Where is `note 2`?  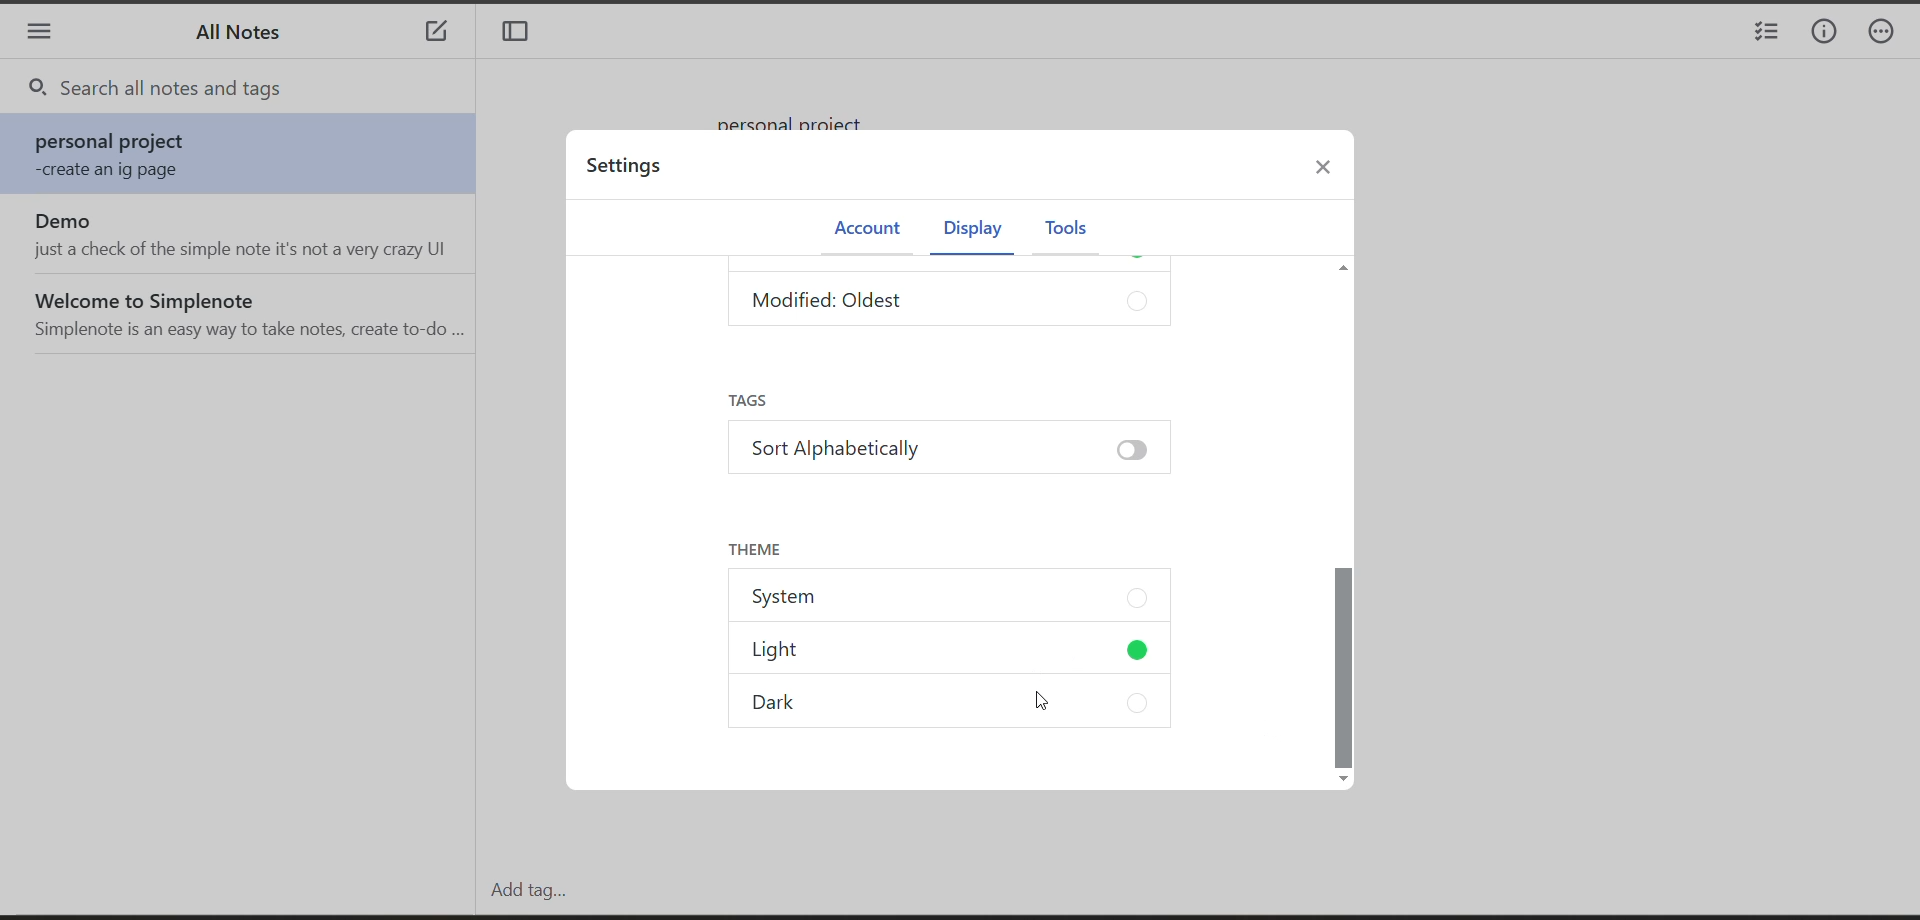 note 2 is located at coordinates (244, 235).